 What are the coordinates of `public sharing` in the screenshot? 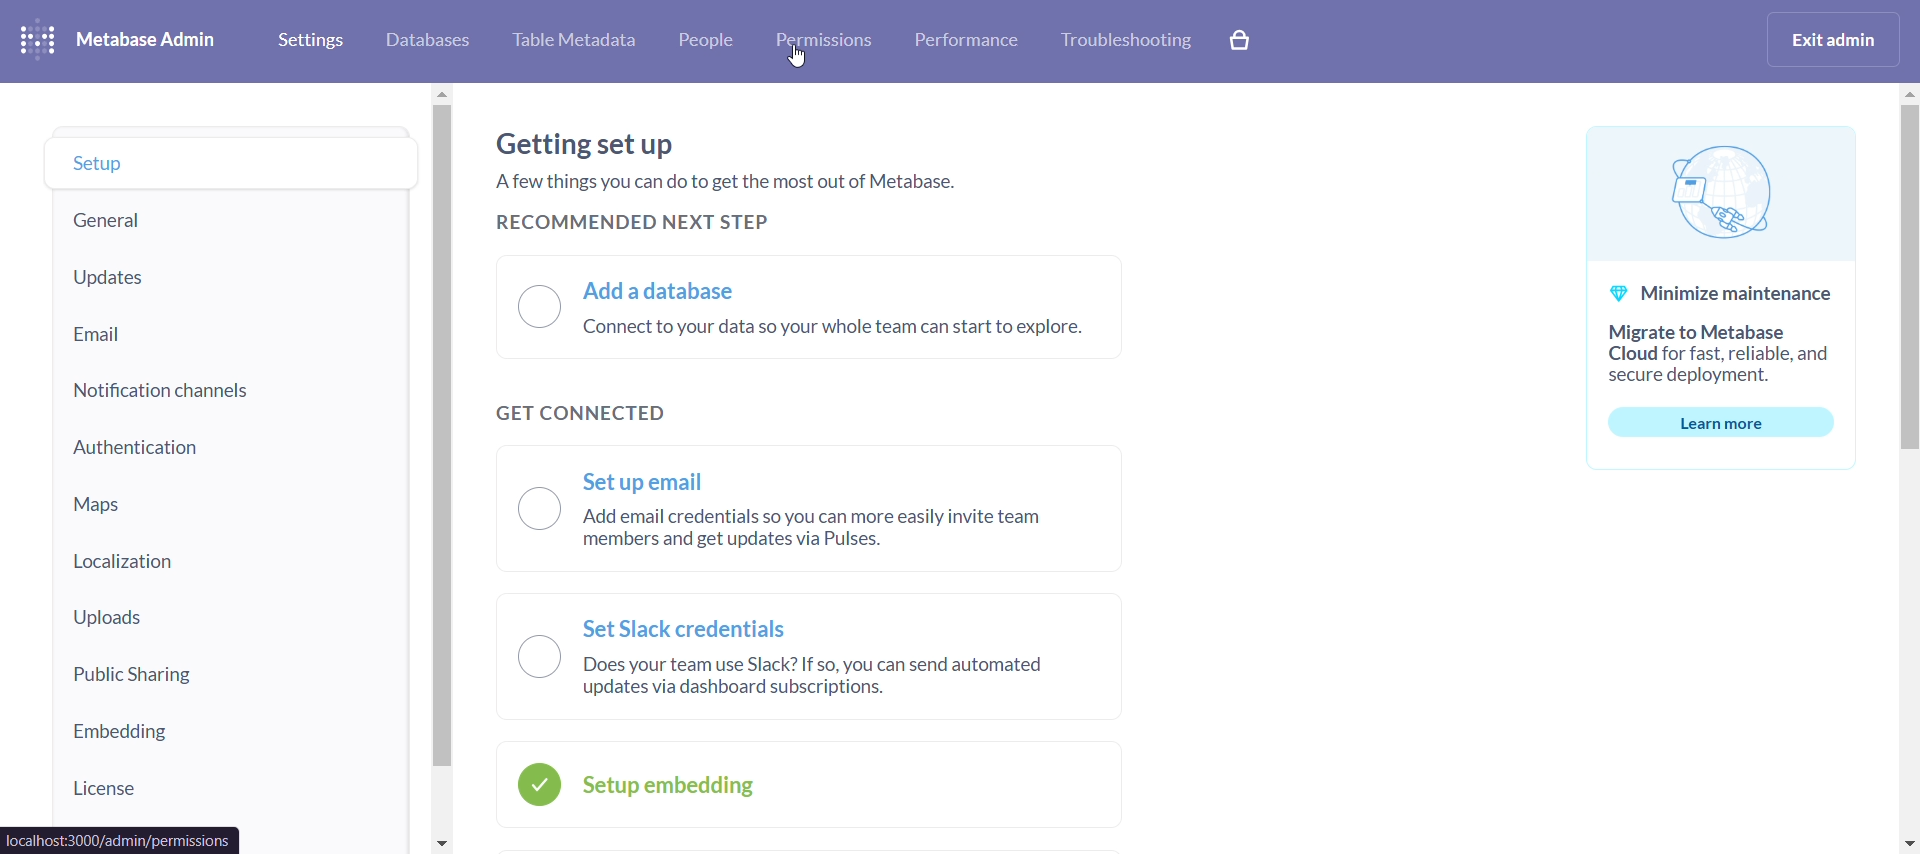 It's located at (229, 675).